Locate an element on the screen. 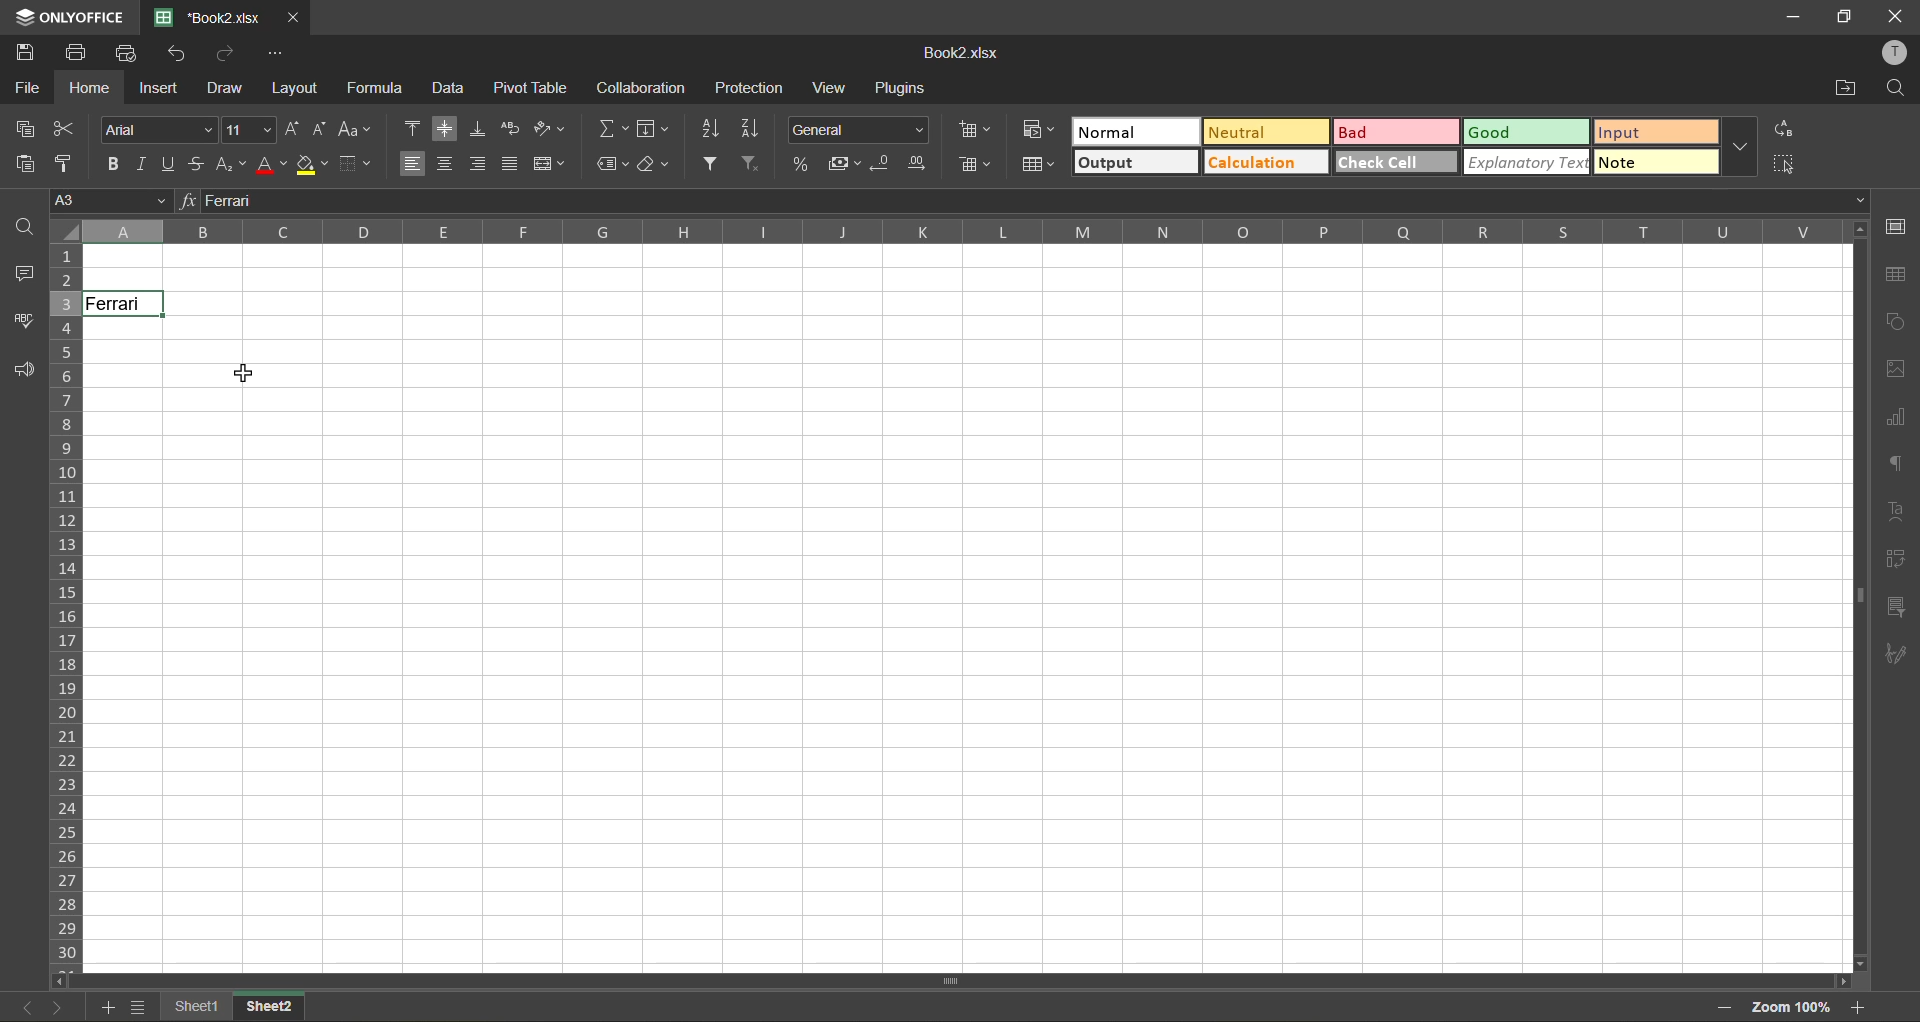  accounting is located at coordinates (842, 161).